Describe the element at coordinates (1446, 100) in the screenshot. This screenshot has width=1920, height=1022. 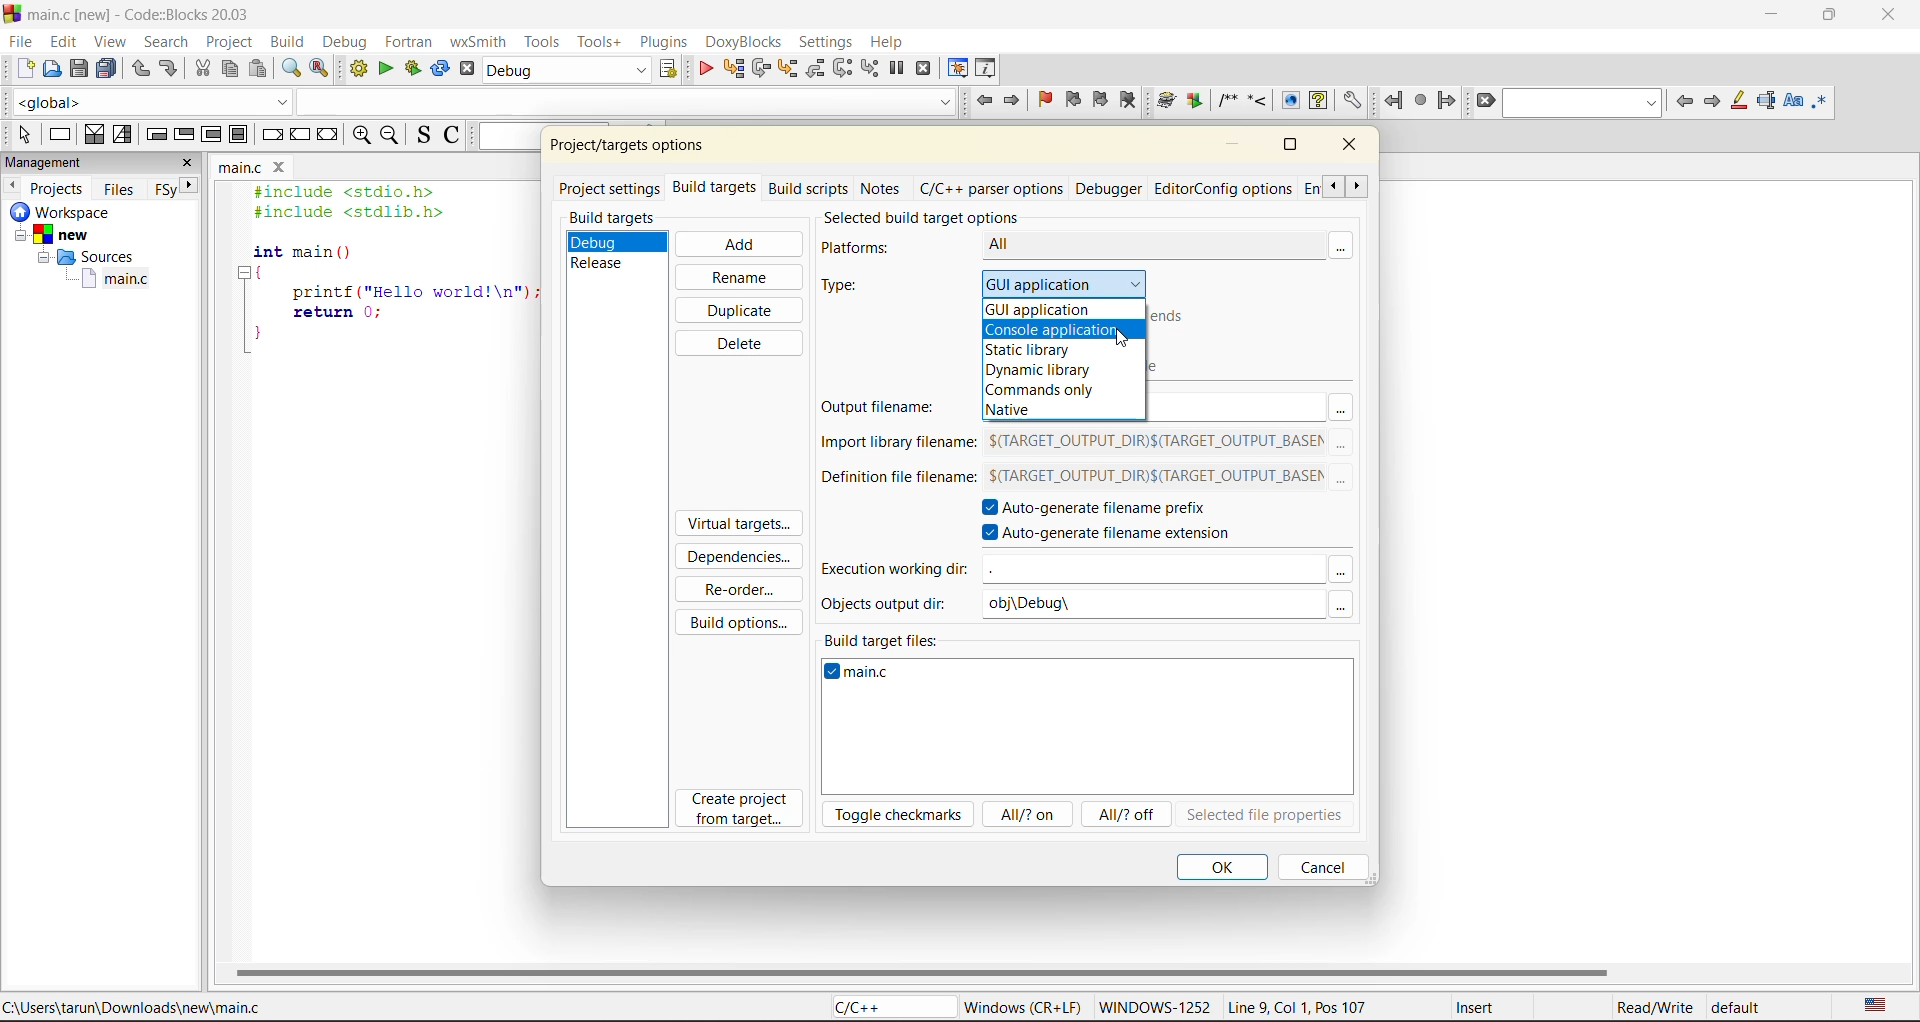
I see `jump forward` at that location.